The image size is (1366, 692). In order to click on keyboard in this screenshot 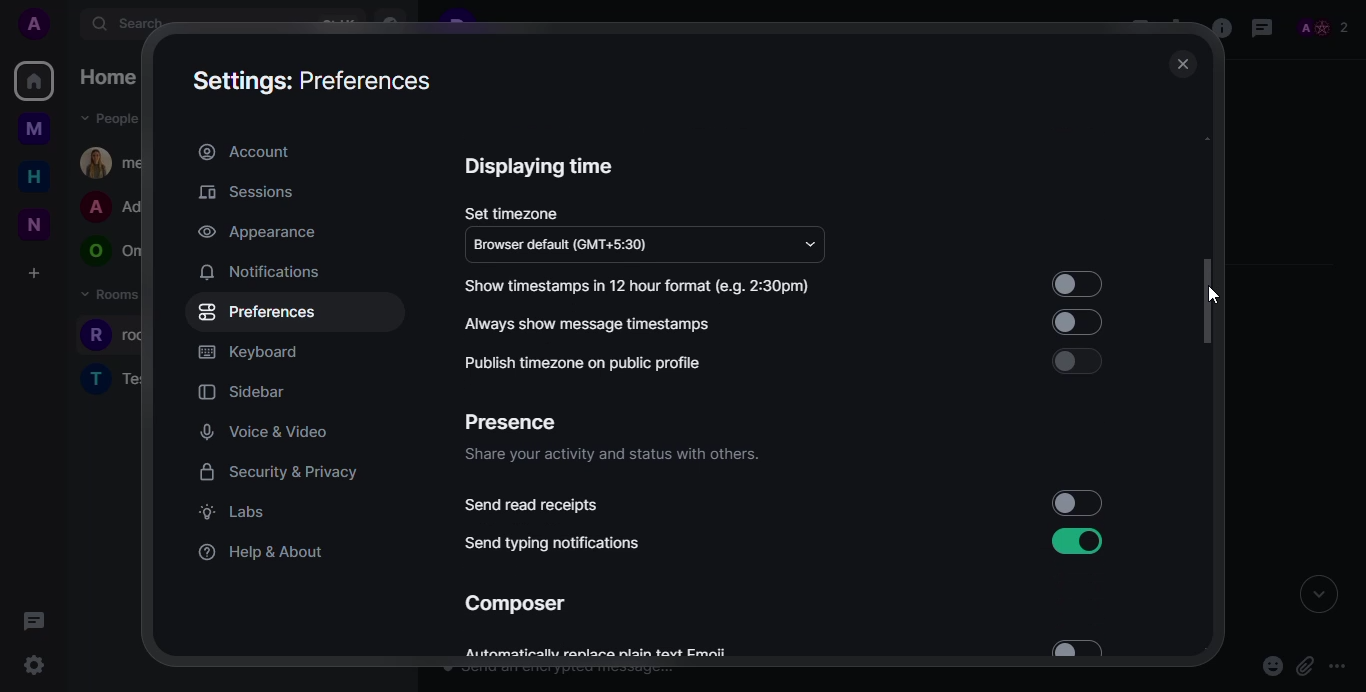, I will do `click(248, 352)`.